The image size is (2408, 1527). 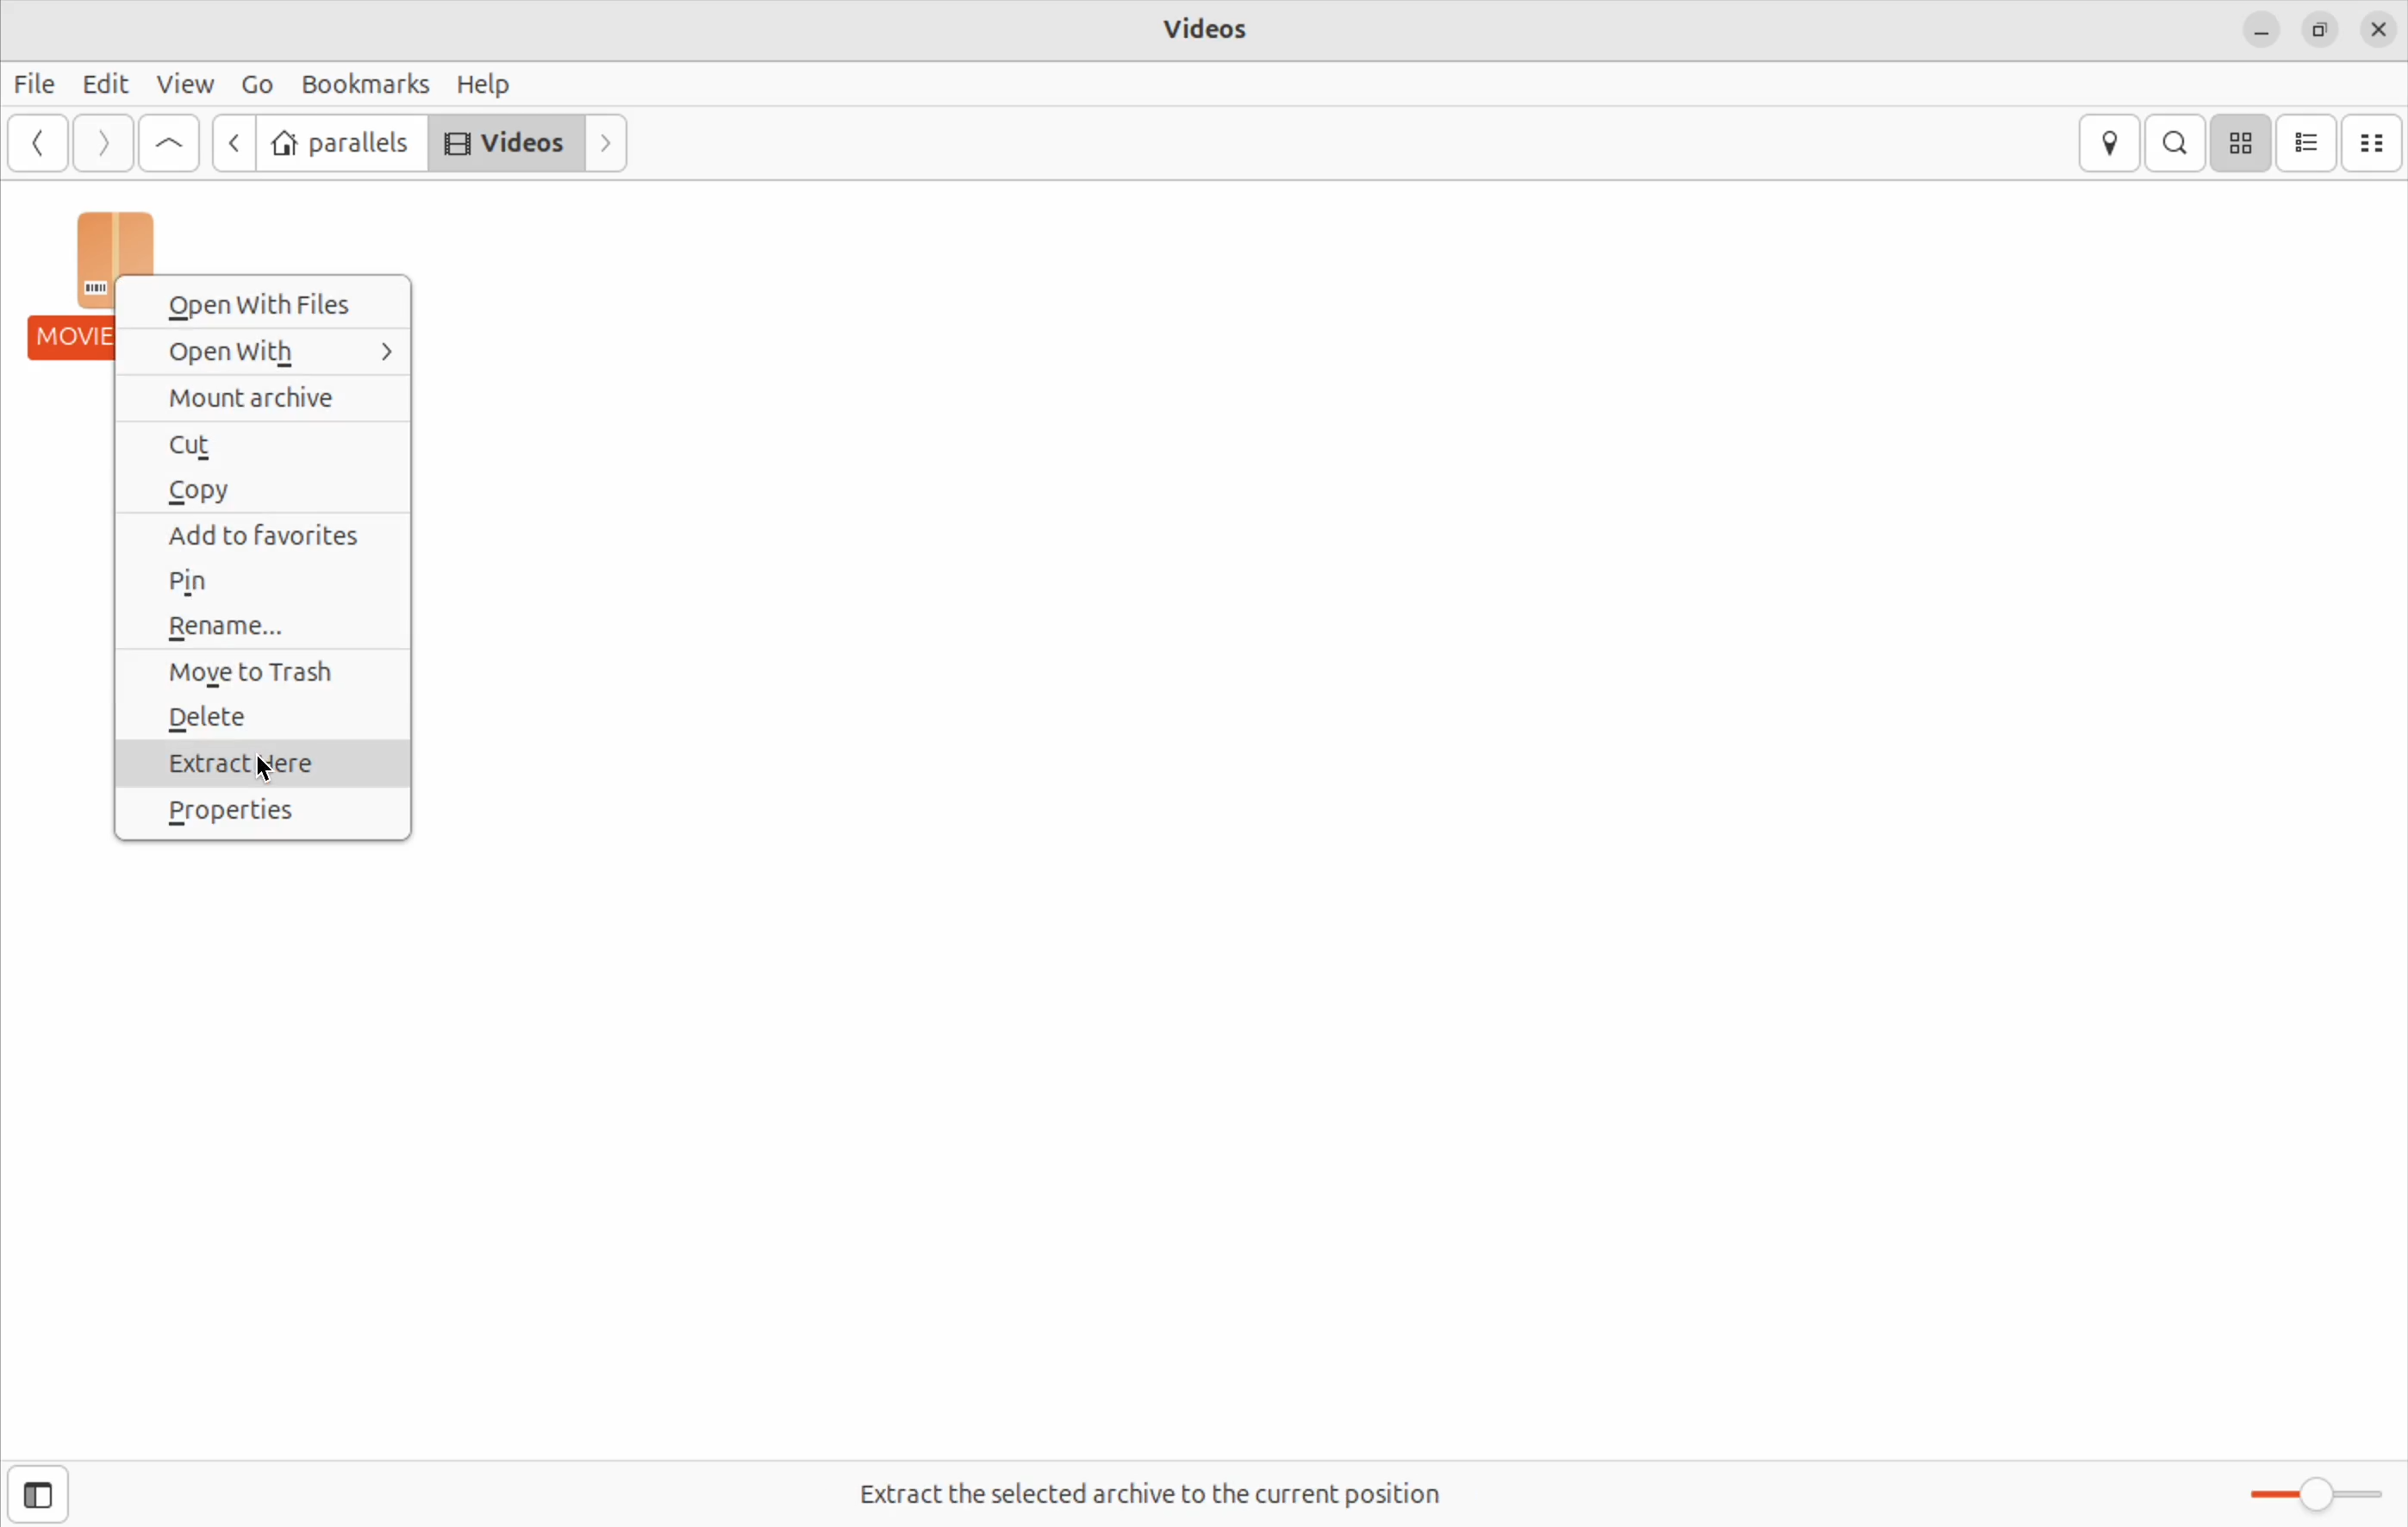 I want to click on move to trash, so click(x=270, y=670).